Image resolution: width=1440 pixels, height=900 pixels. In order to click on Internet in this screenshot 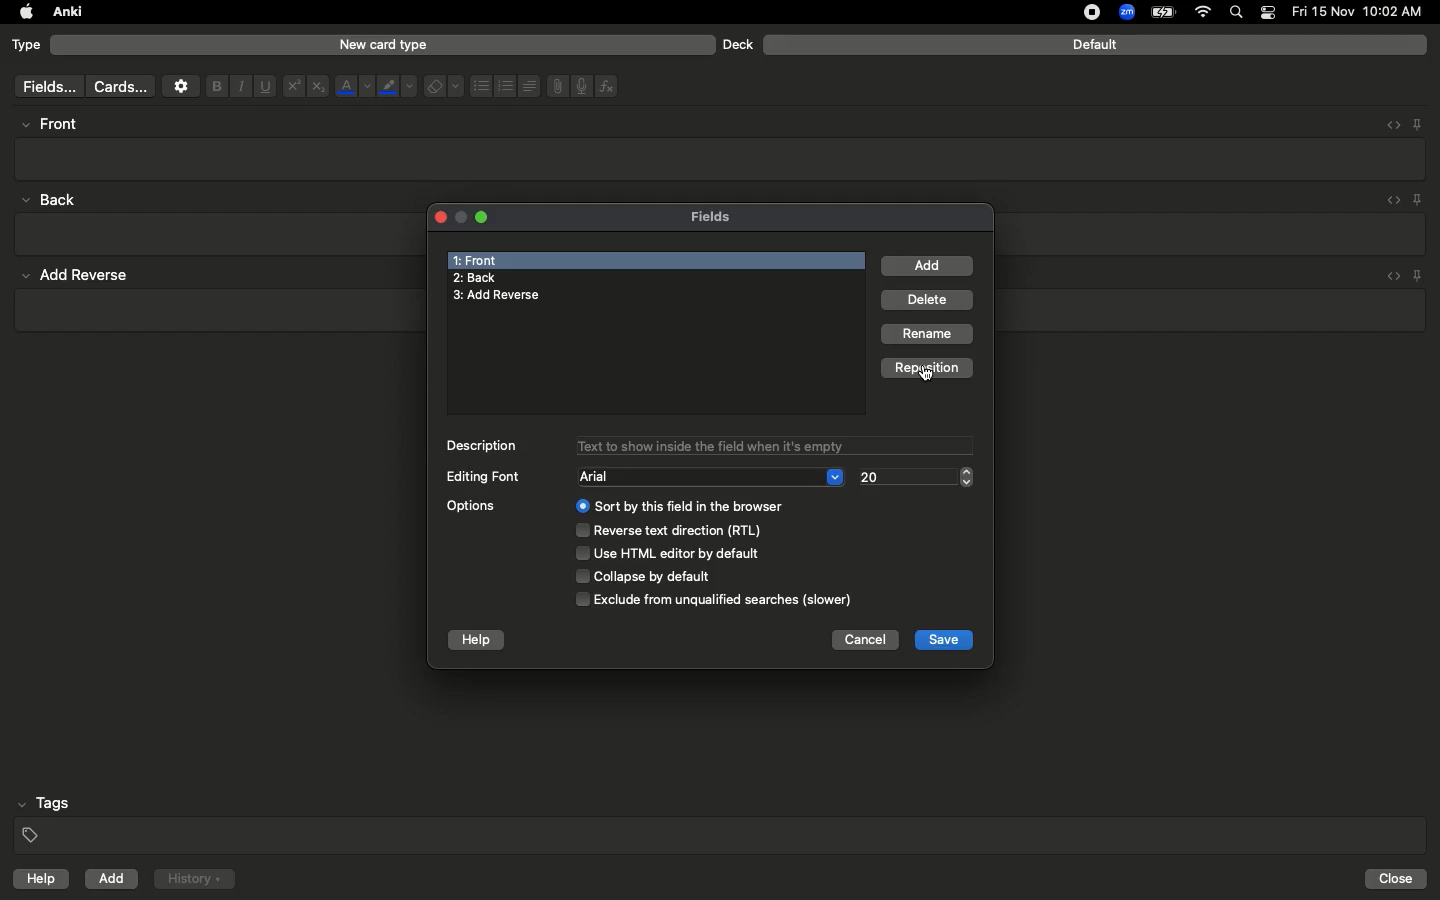, I will do `click(1205, 13)`.